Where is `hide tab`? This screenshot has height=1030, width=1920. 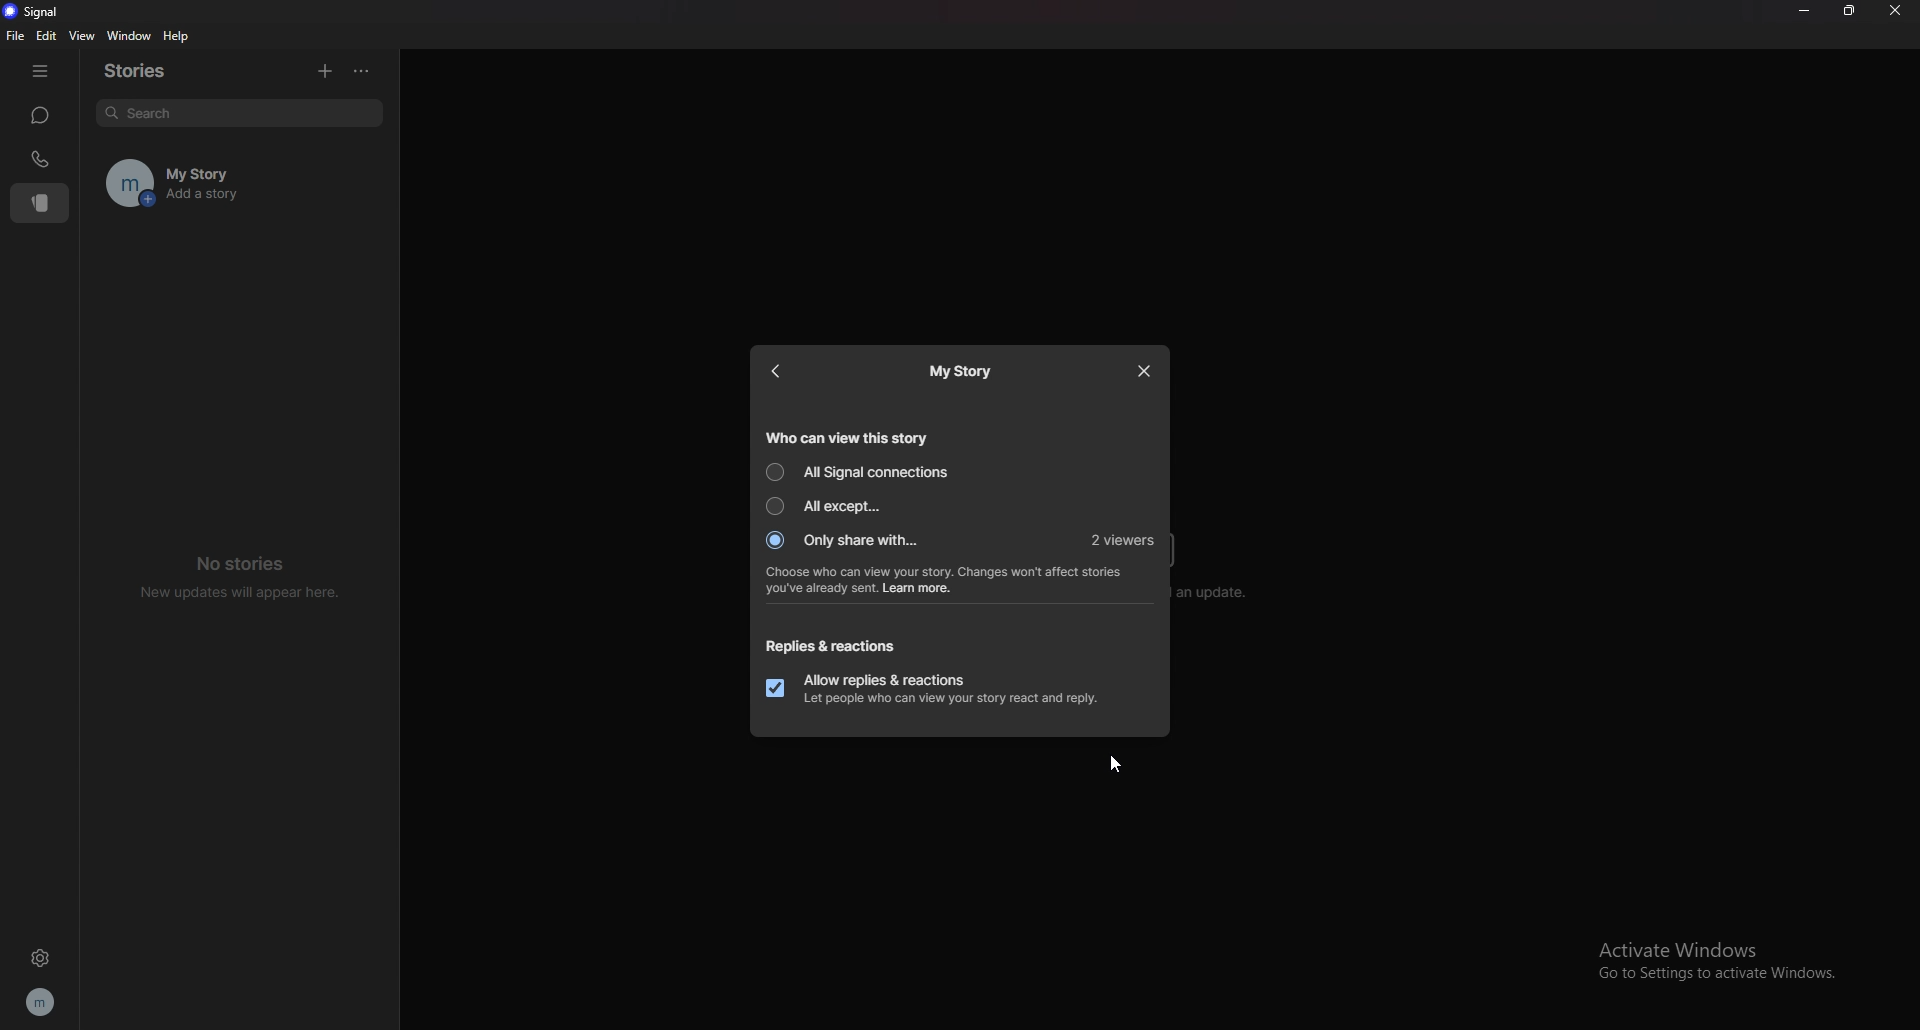 hide tab is located at coordinates (40, 71).